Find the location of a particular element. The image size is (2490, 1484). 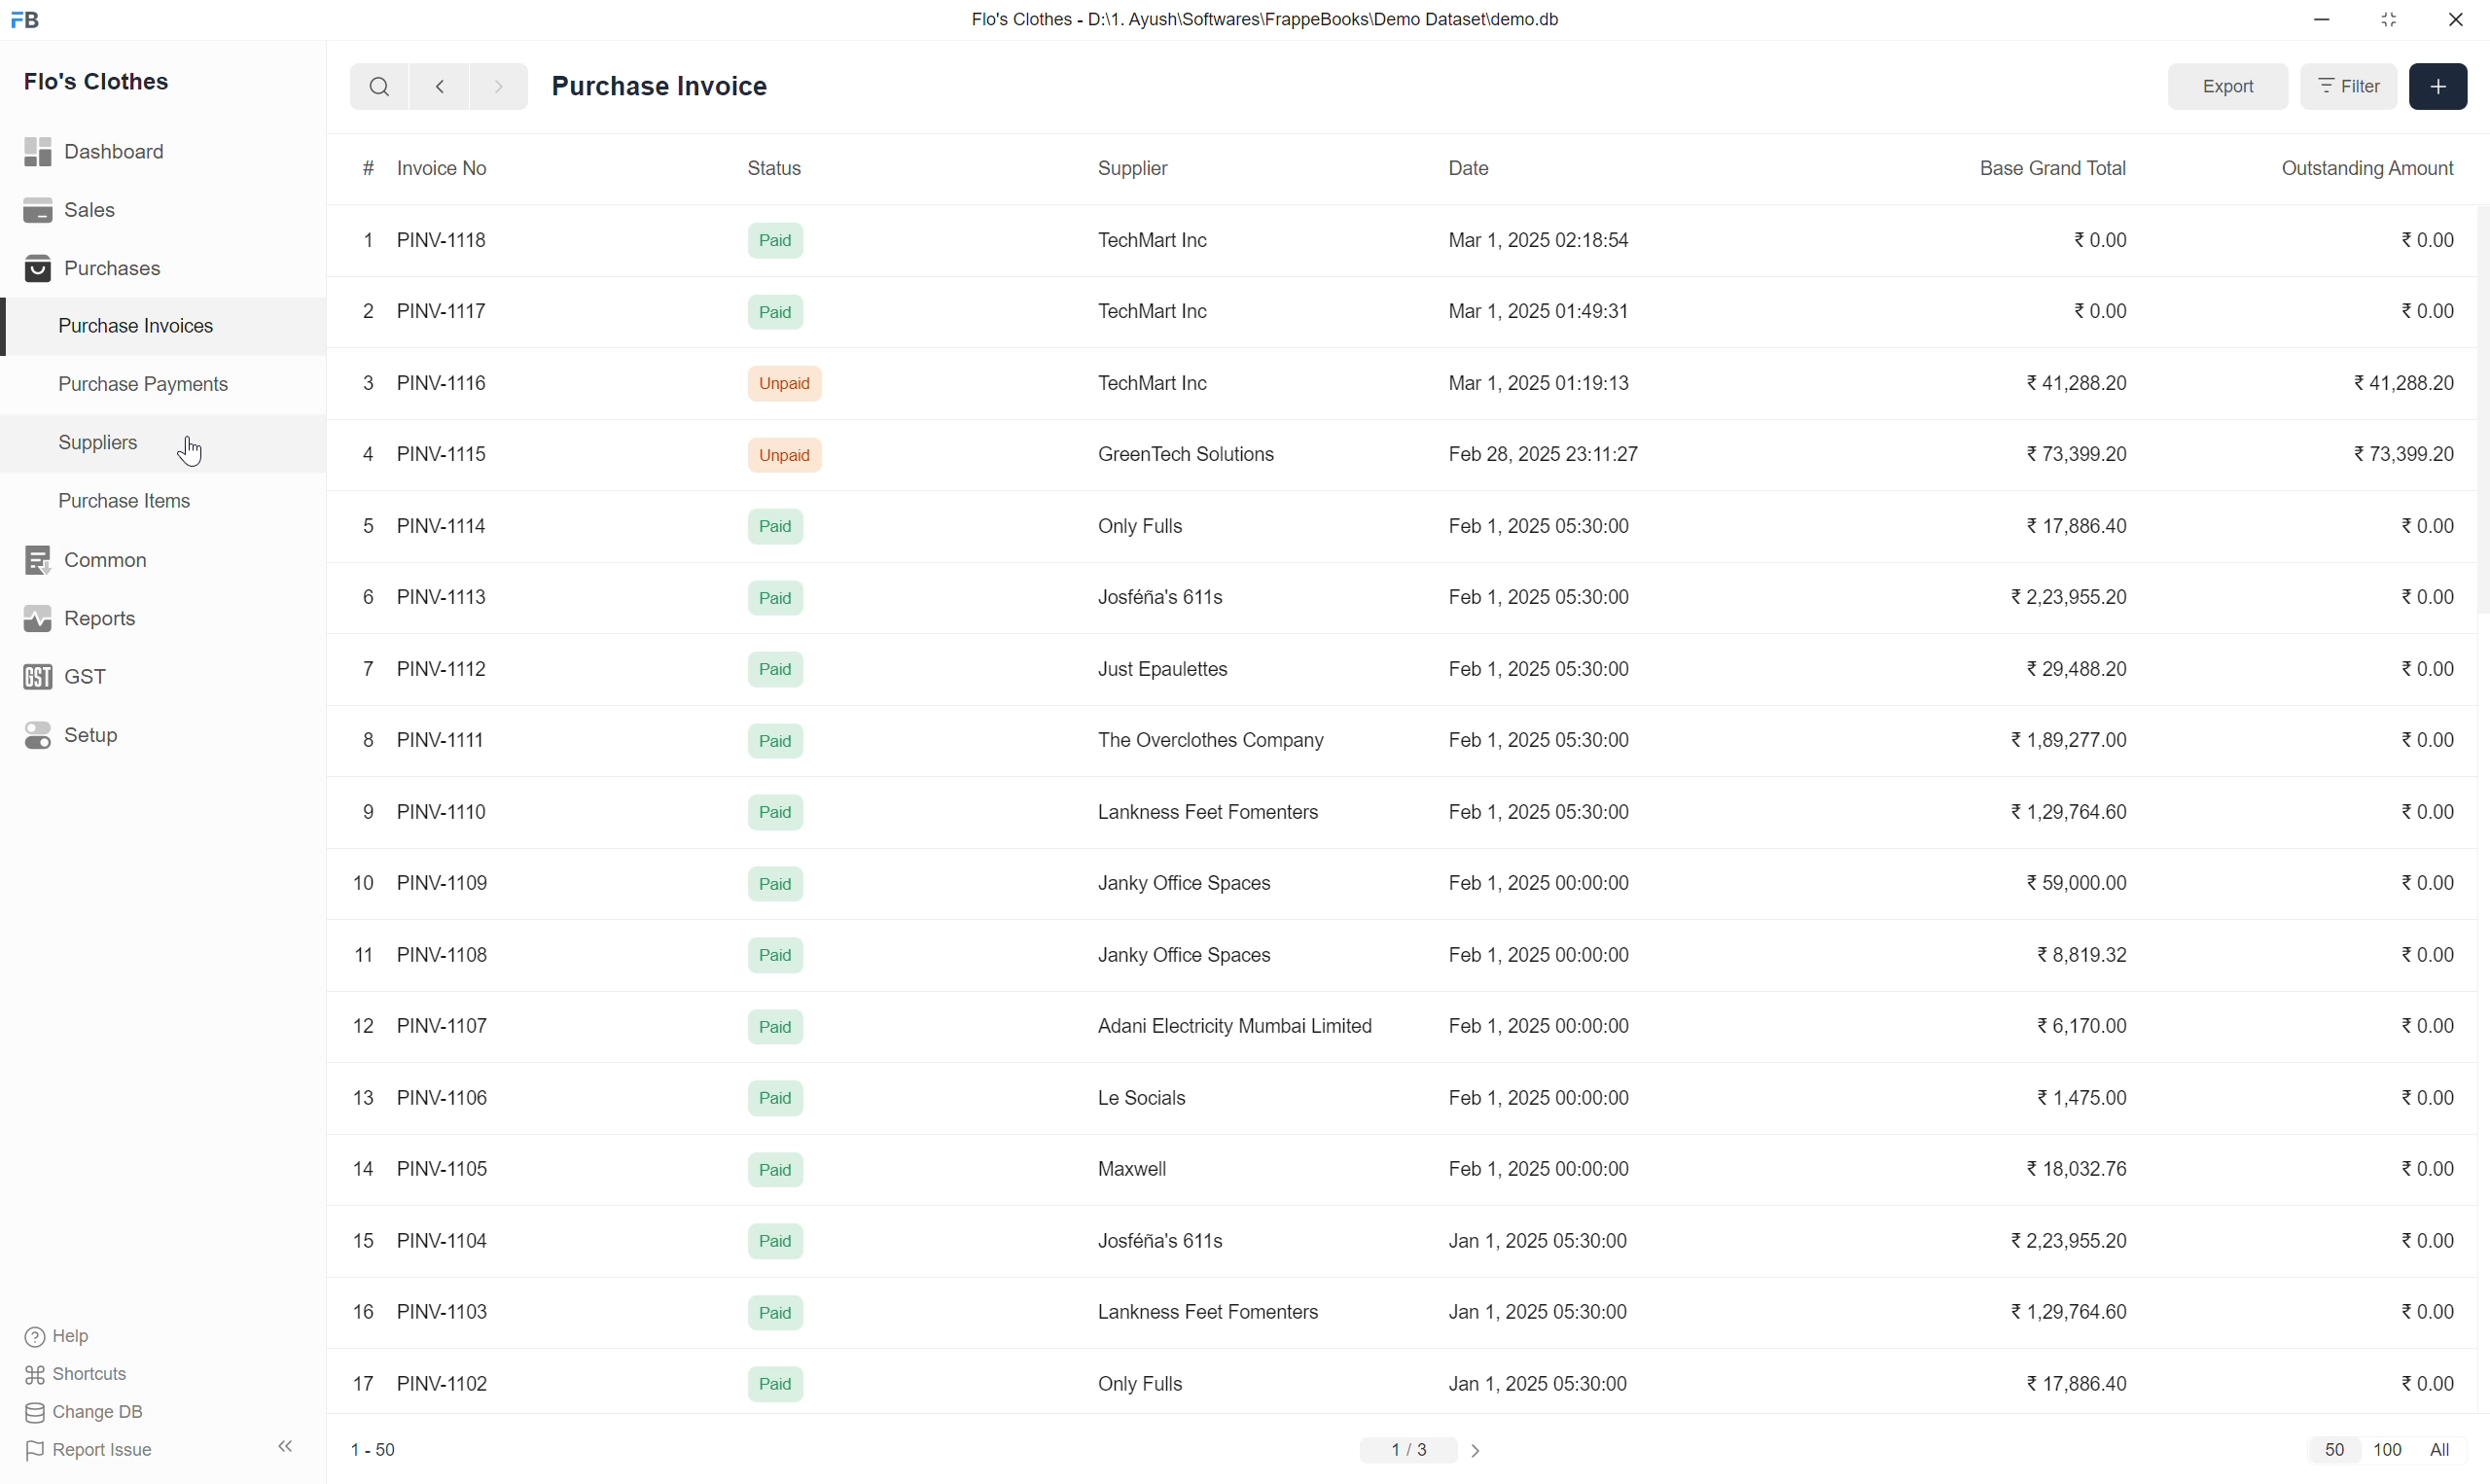

close down is located at coordinates (2391, 21).